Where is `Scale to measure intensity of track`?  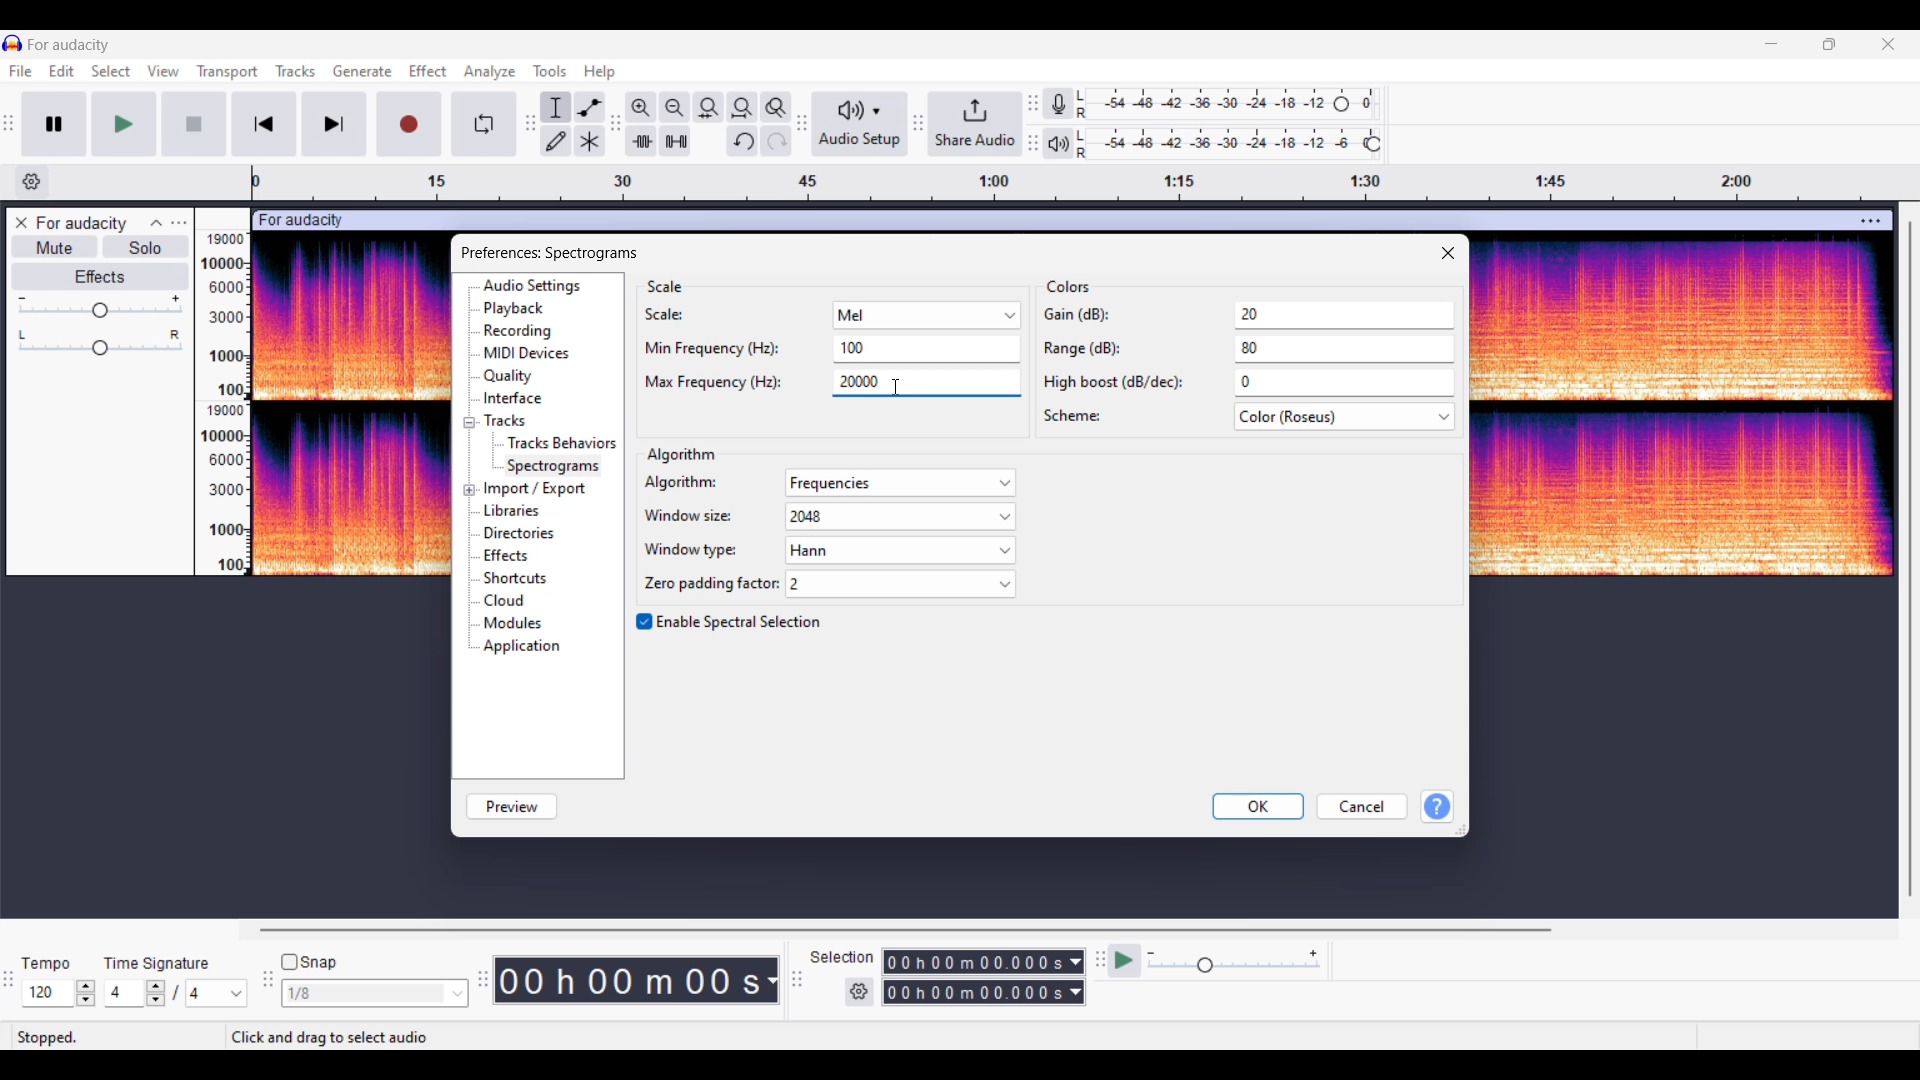
Scale to measure intensity of track is located at coordinates (221, 403).